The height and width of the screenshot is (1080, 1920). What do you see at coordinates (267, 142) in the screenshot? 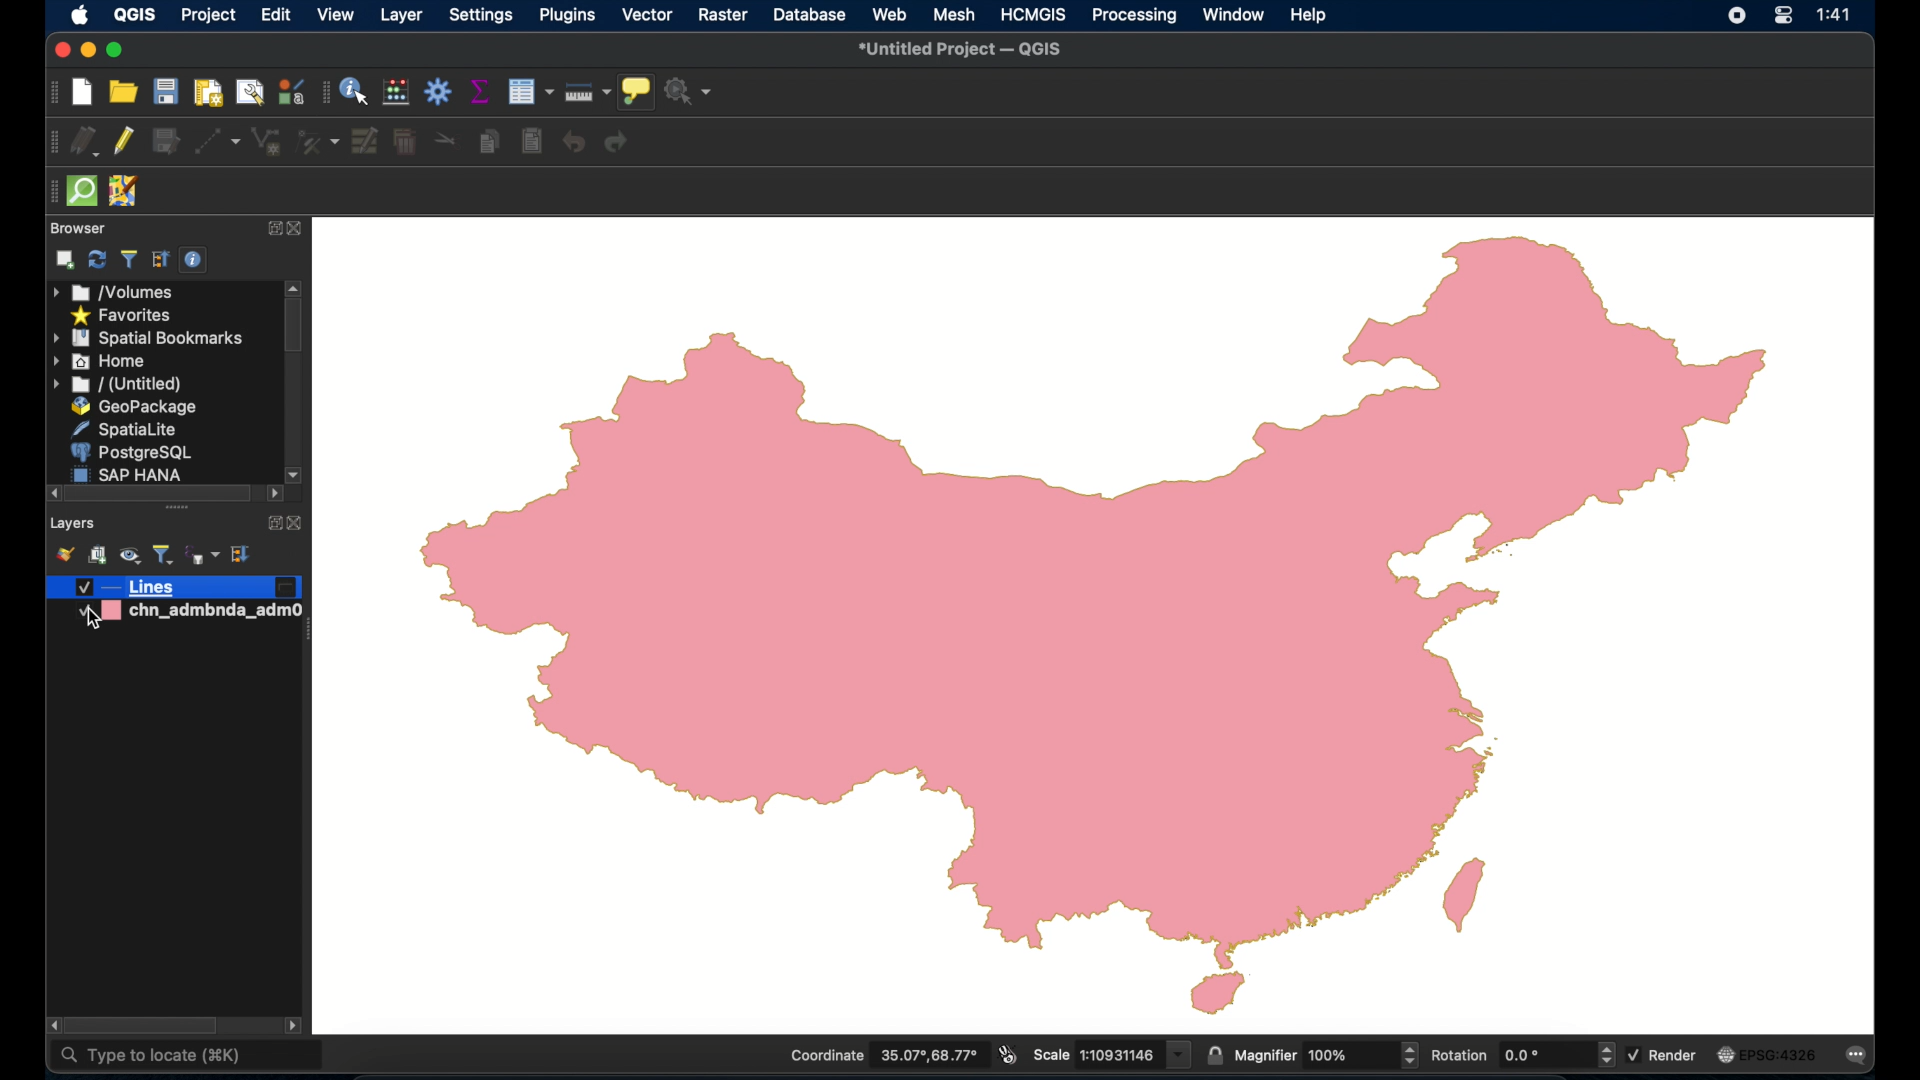
I see `add polygon` at bounding box center [267, 142].